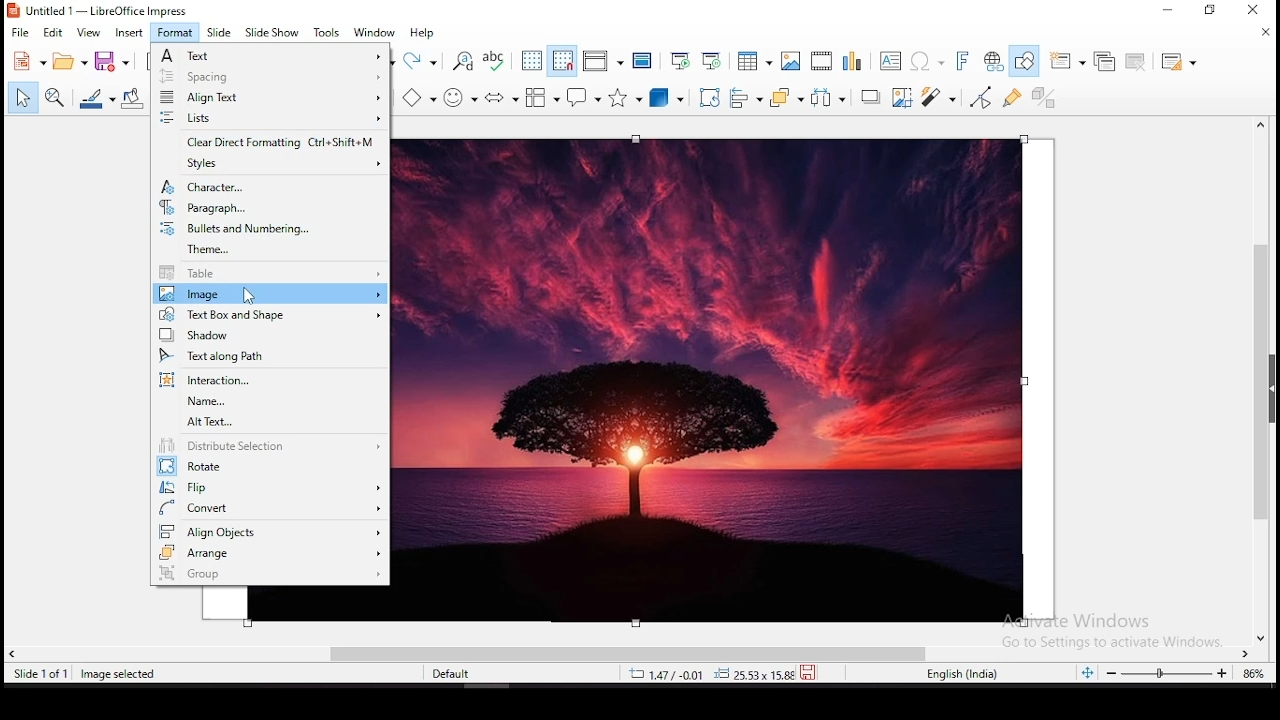  I want to click on 12.40/4.25, so click(669, 674).